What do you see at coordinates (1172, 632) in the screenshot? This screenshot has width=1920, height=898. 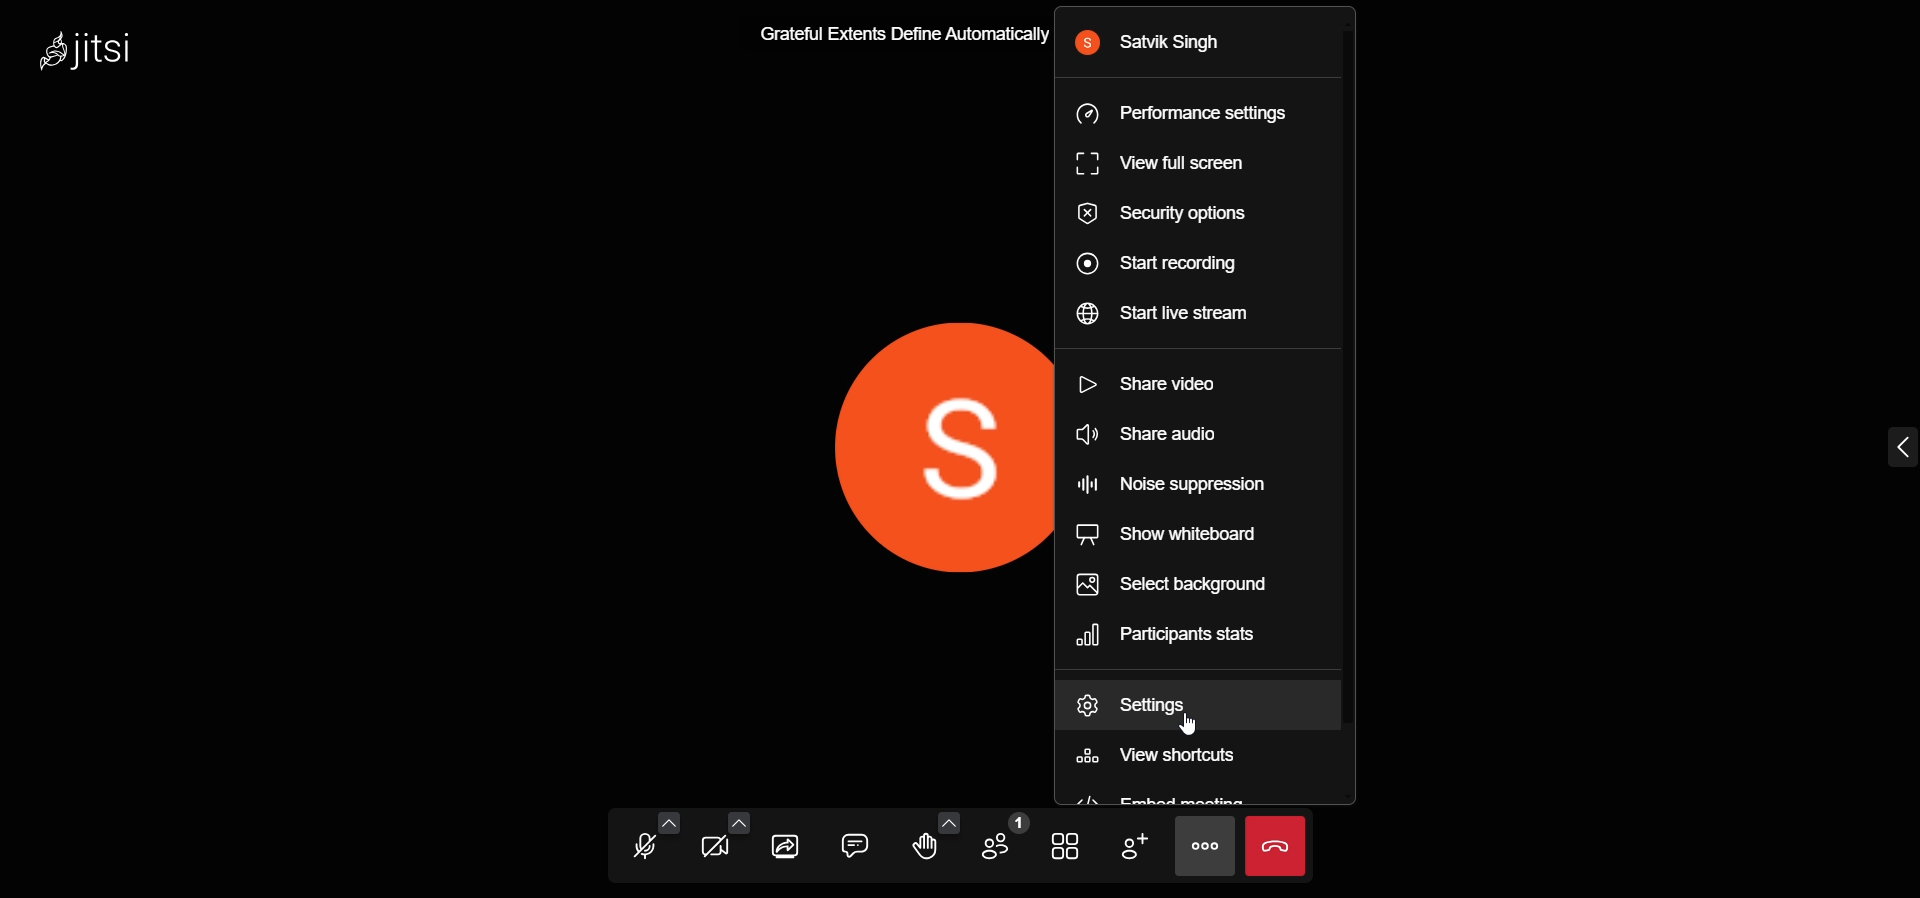 I see `participants stats` at bounding box center [1172, 632].